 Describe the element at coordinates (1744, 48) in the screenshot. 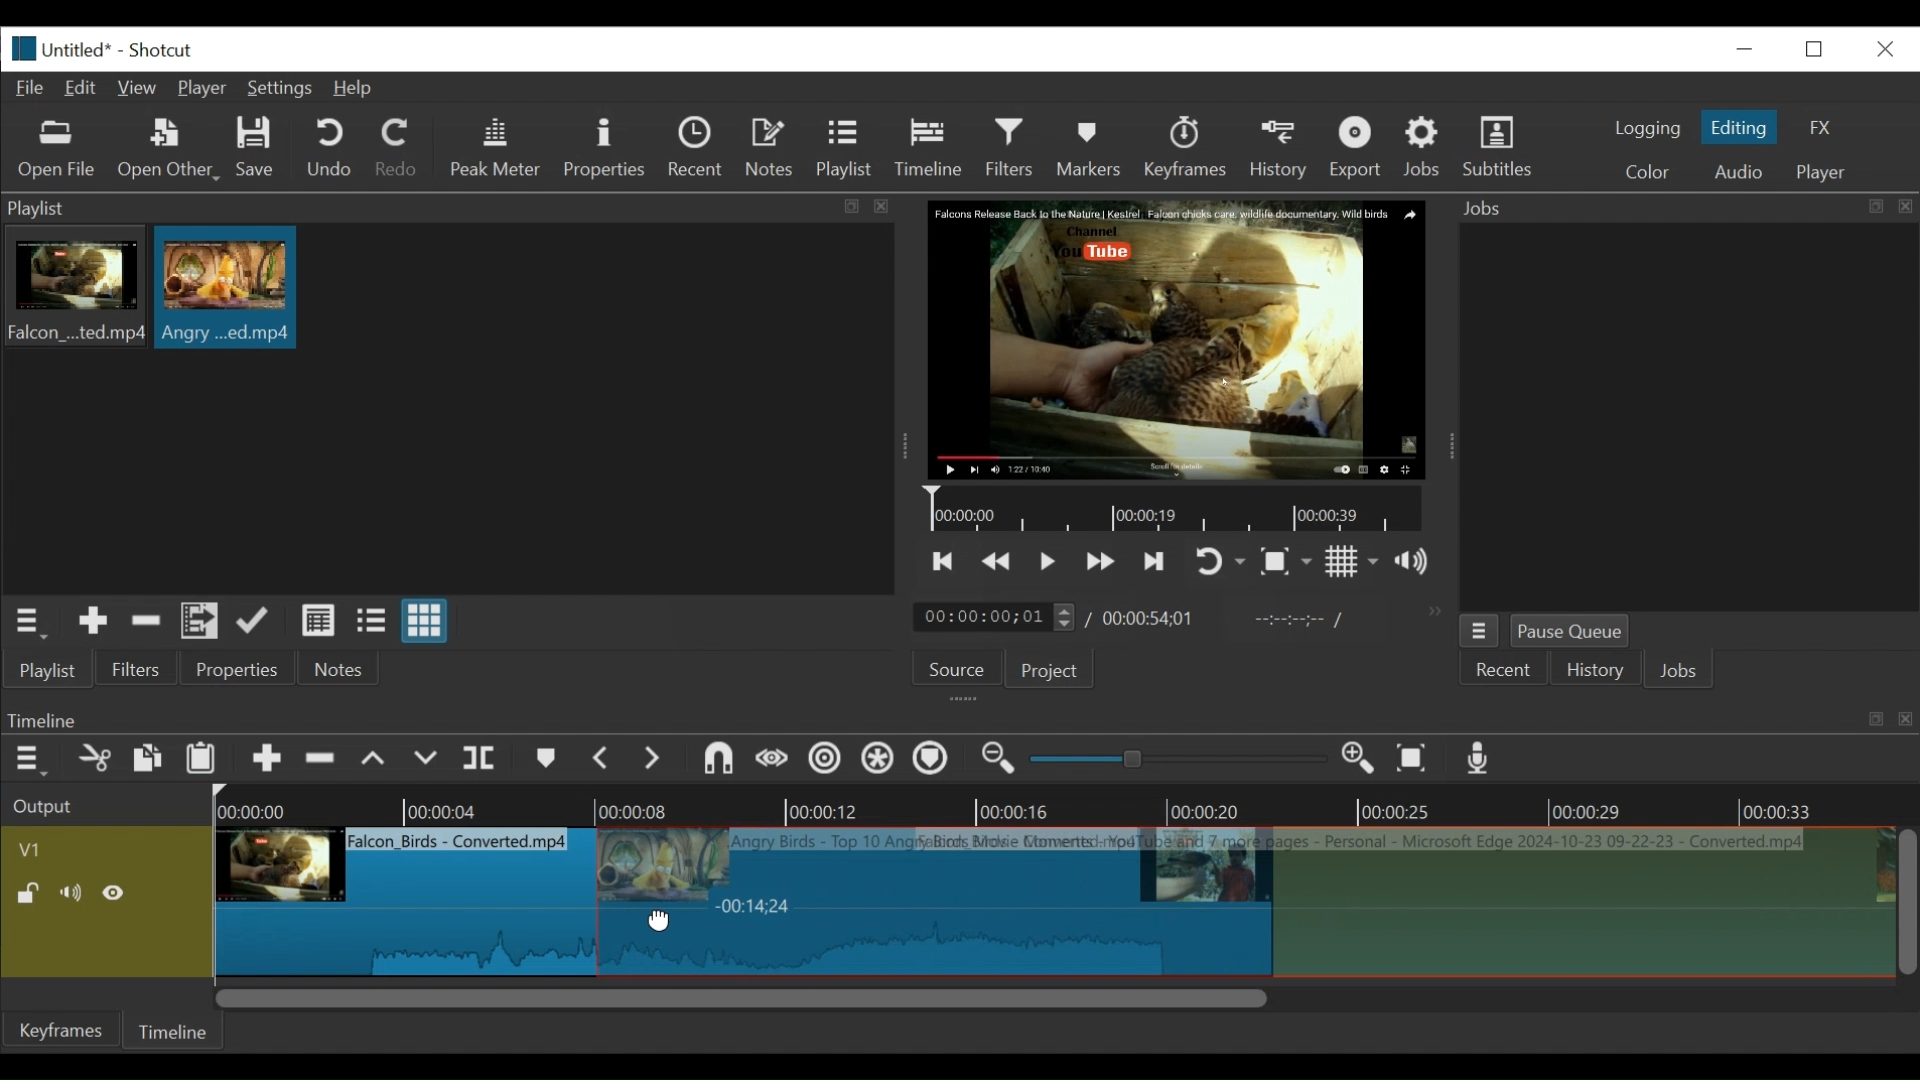

I see `minimize` at that location.